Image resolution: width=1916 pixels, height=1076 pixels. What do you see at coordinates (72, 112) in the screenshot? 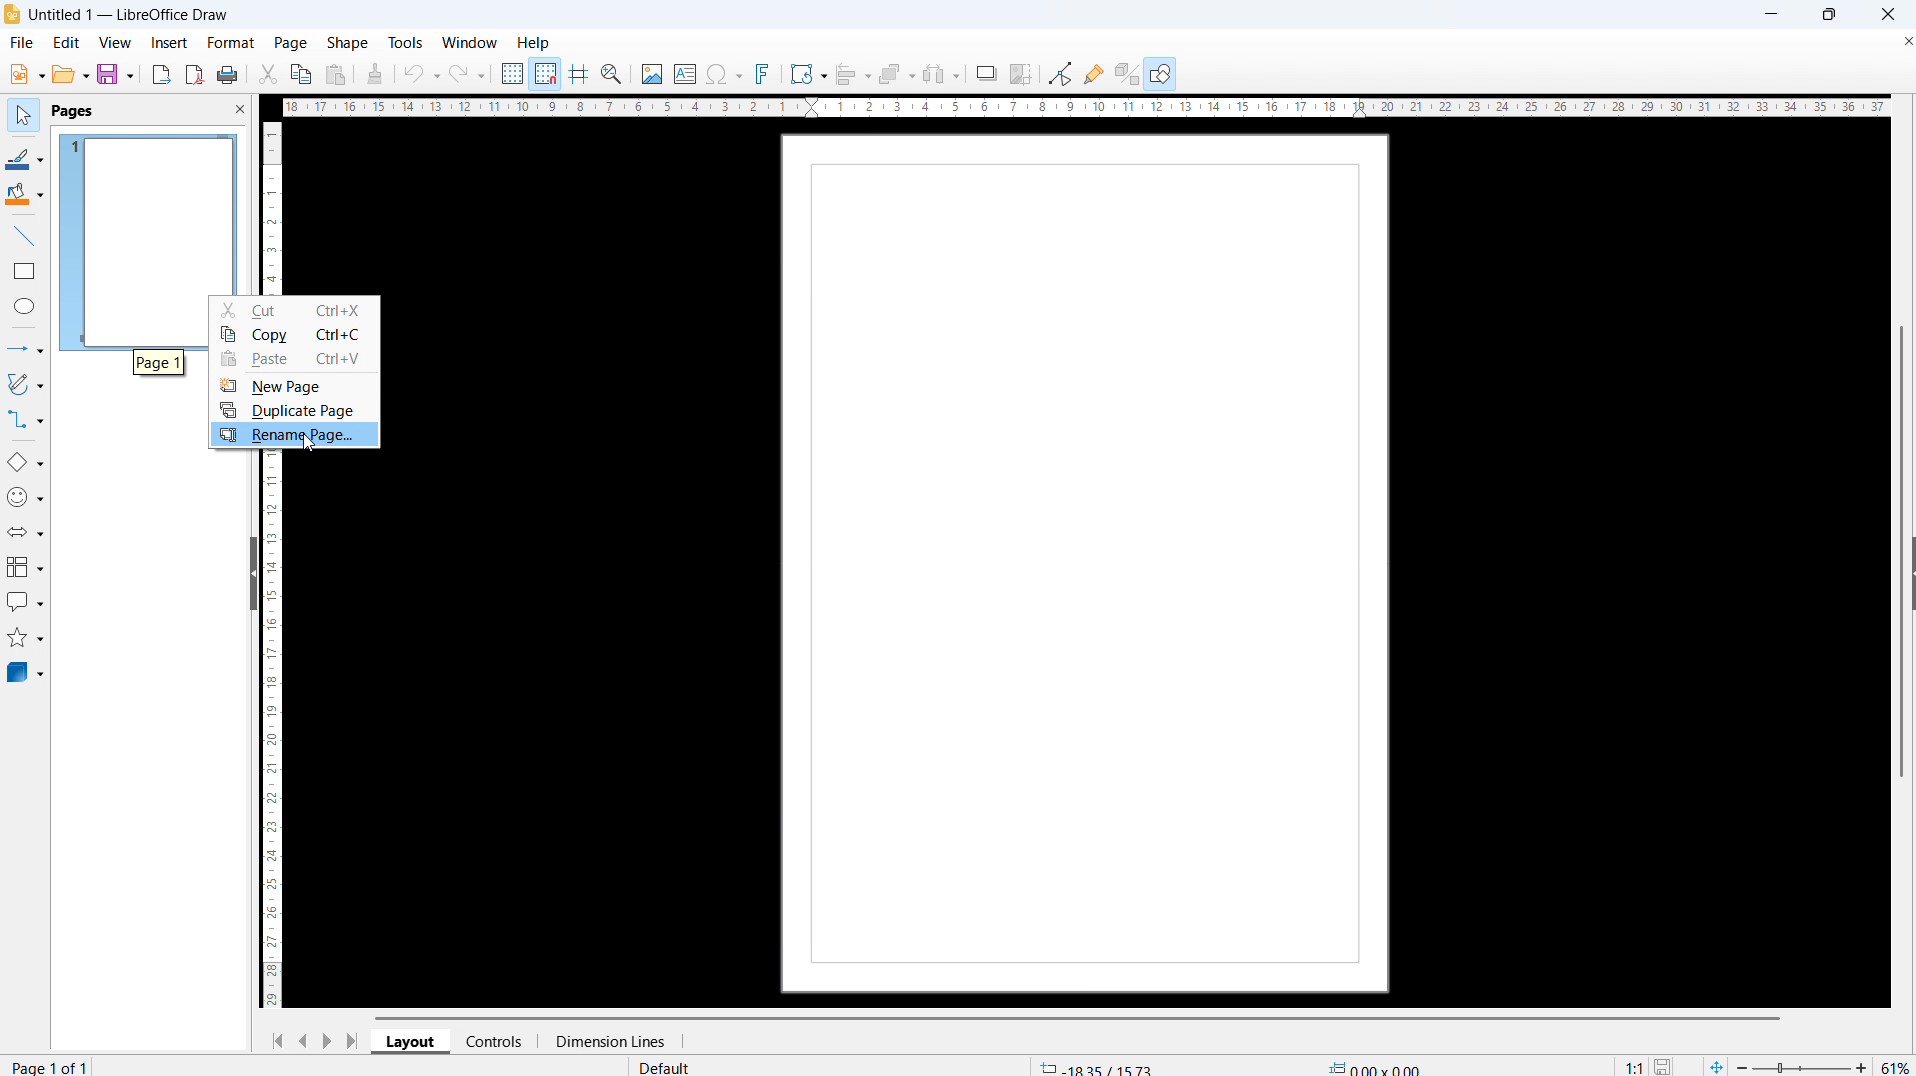
I see `pages` at bounding box center [72, 112].